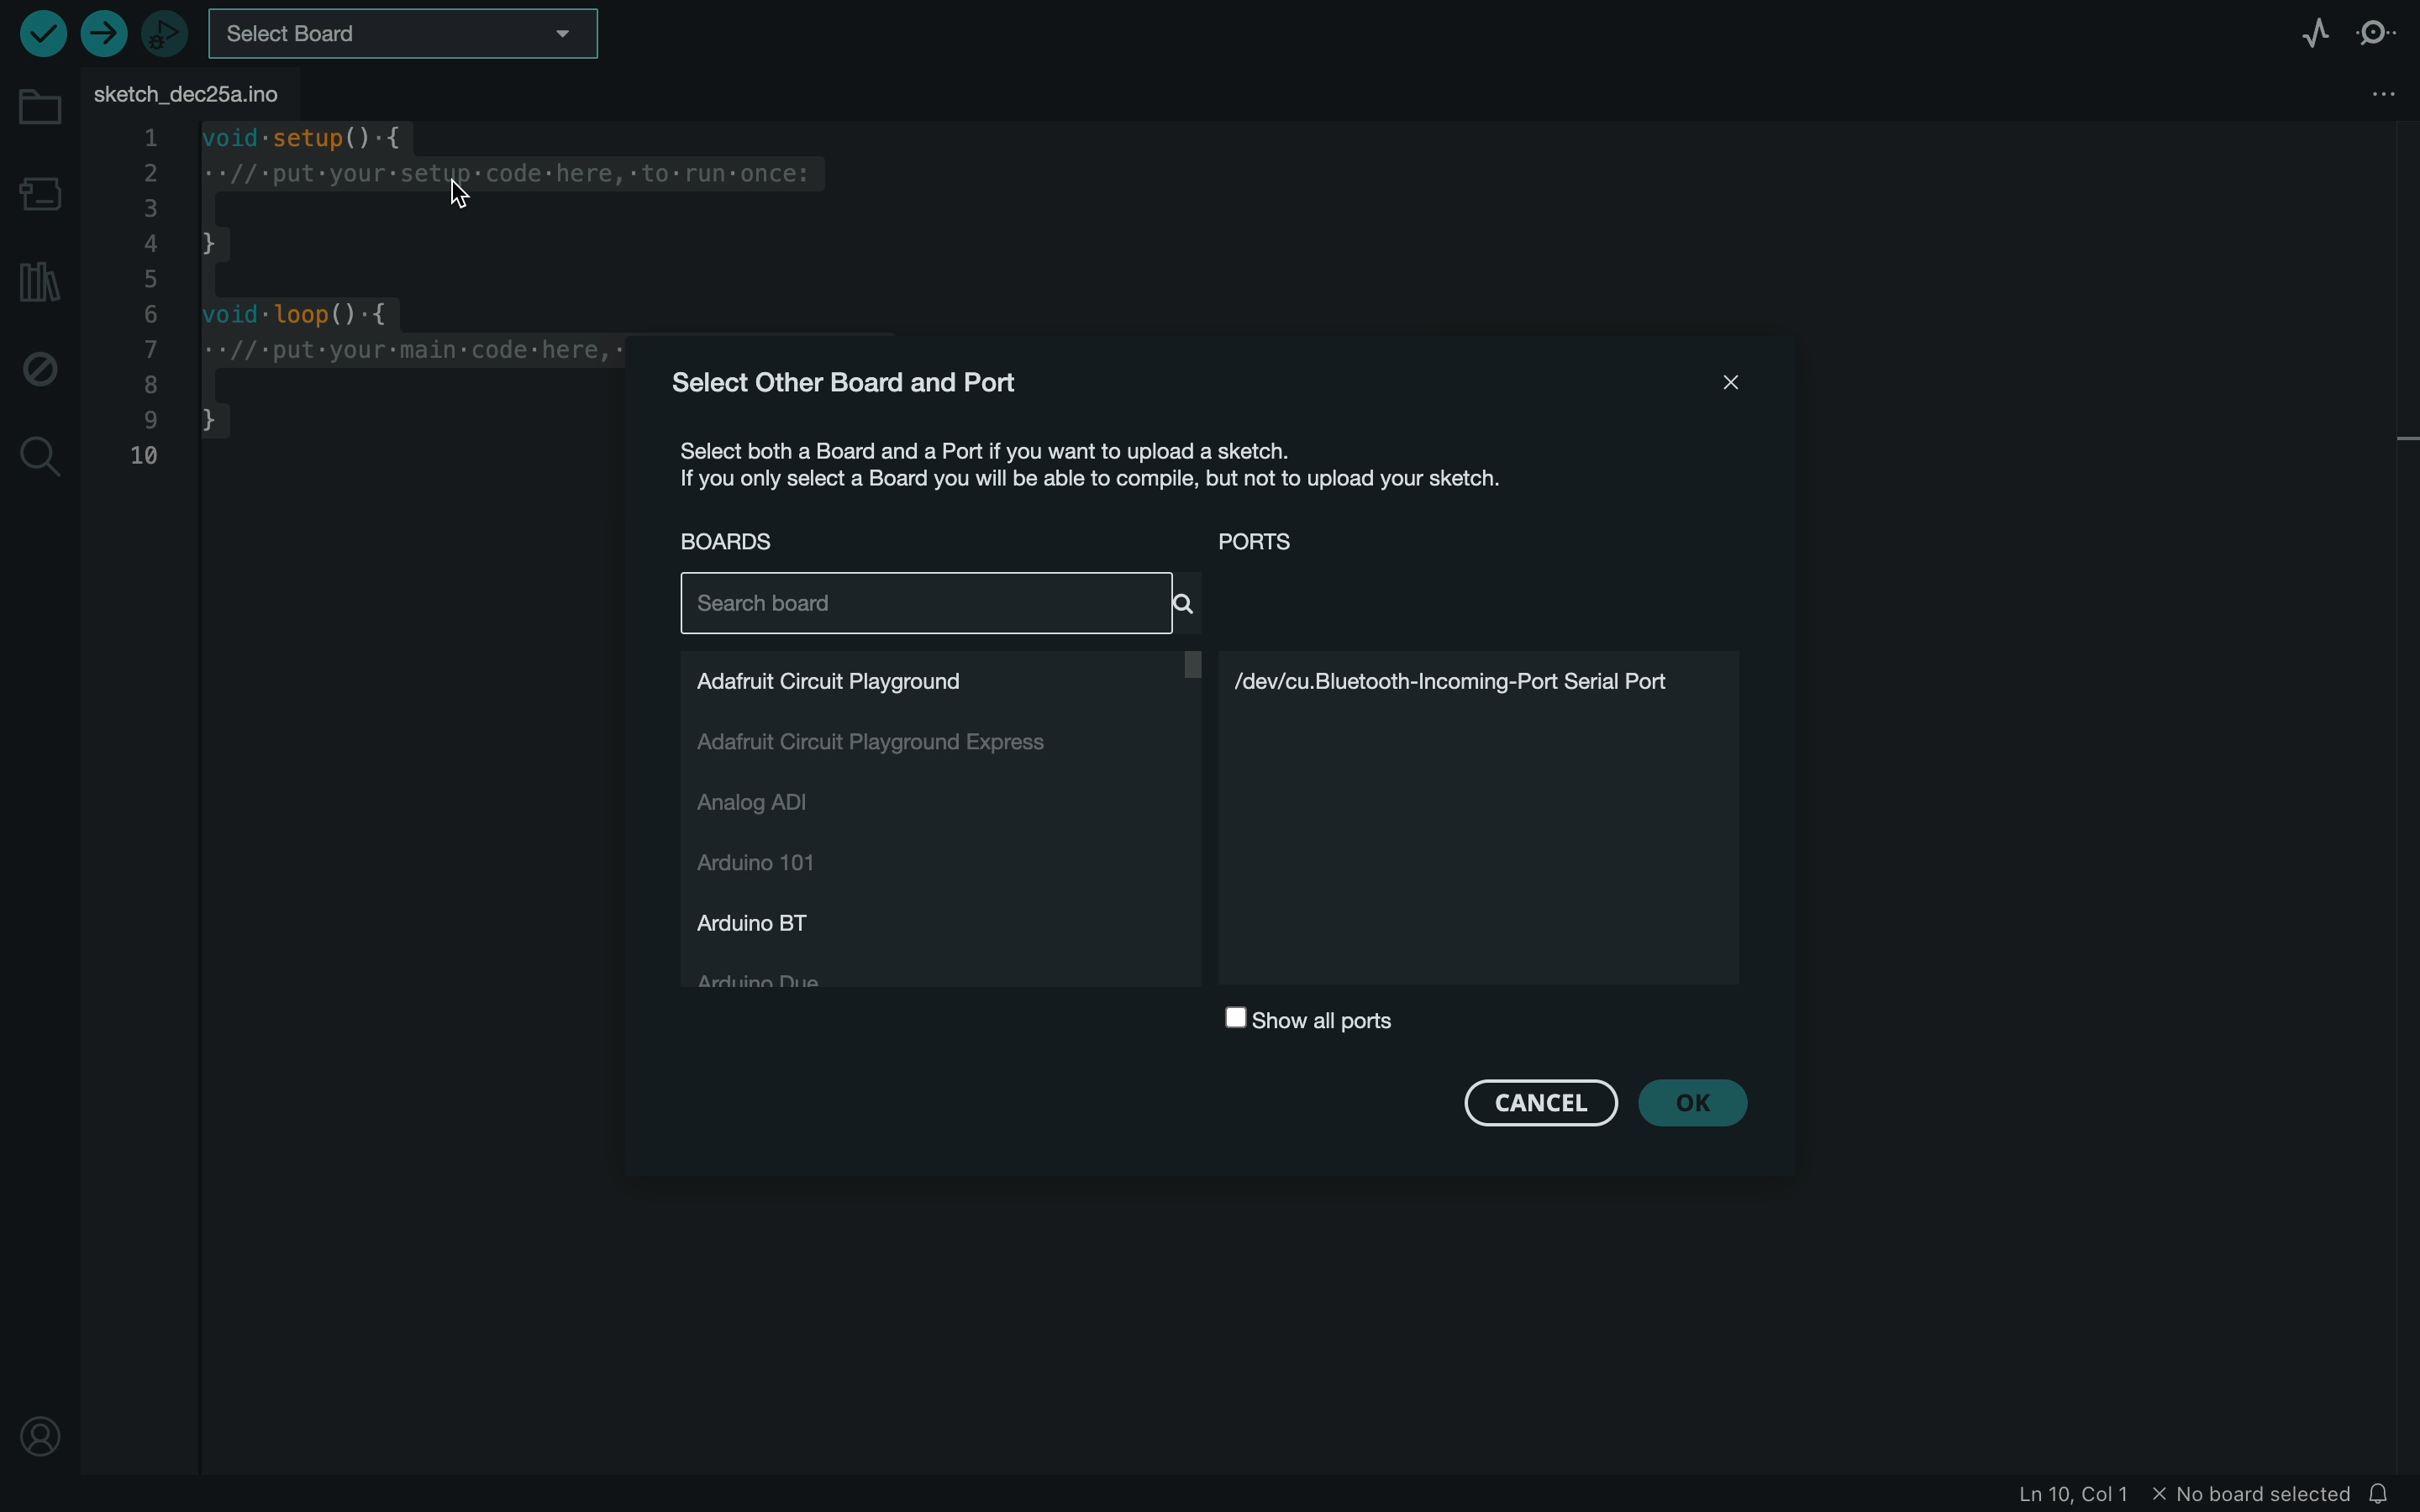 This screenshot has width=2420, height=1512. Describe the element at coordinates (2371, 32) in the screenshot. I see `serial monitor` at that location.